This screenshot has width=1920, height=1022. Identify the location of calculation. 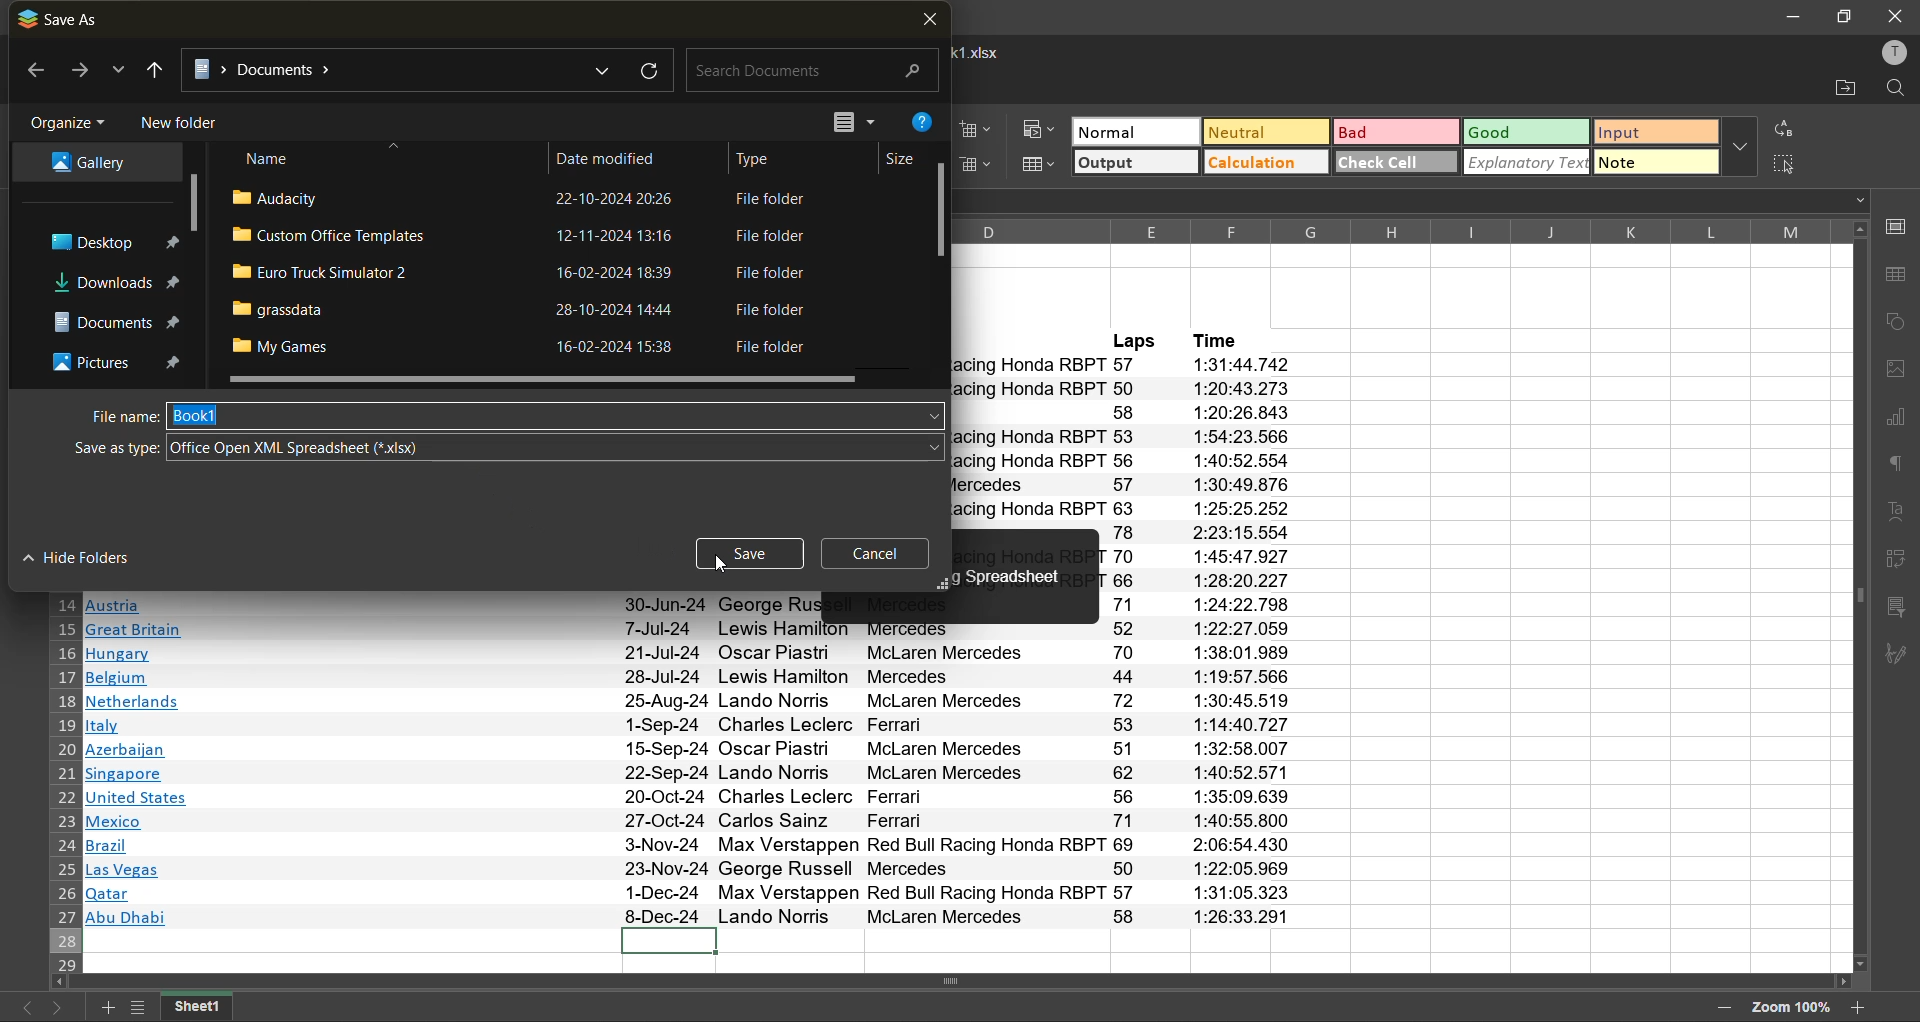
(1265, 162).